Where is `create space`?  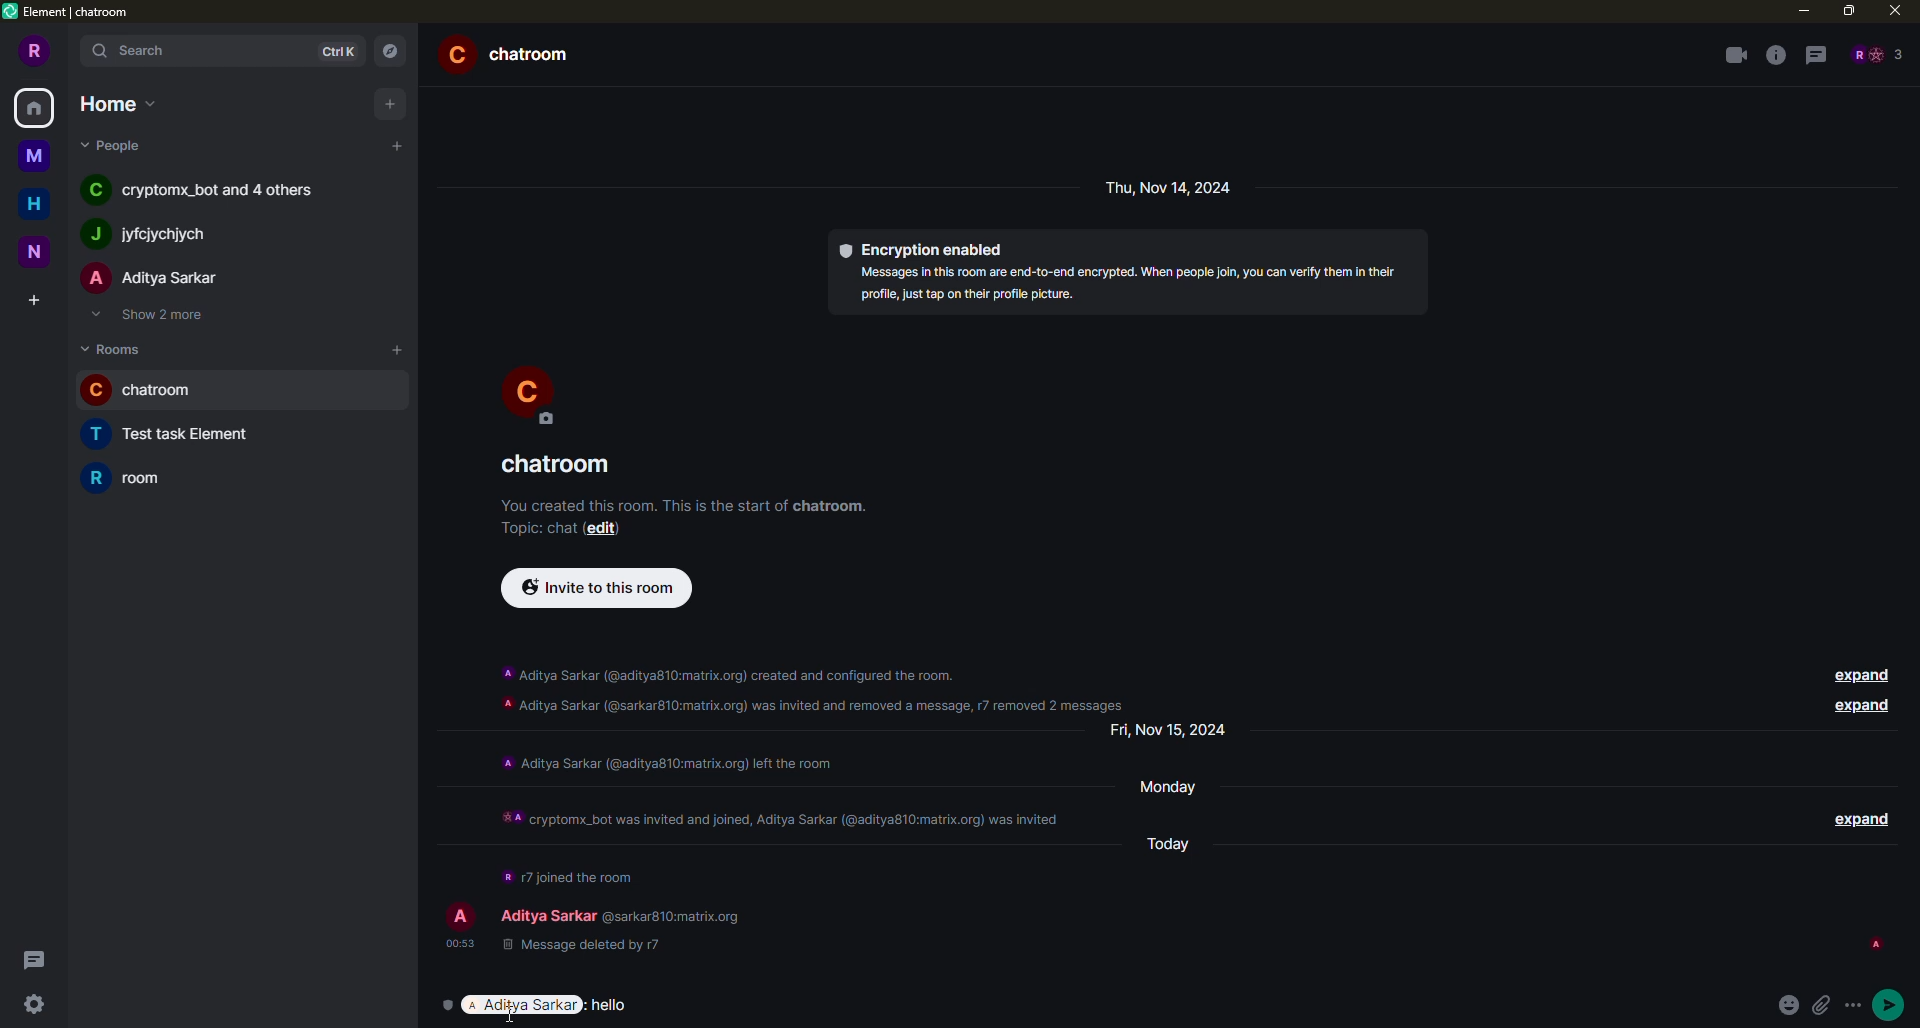 create space is located at coordinates (30, 300).